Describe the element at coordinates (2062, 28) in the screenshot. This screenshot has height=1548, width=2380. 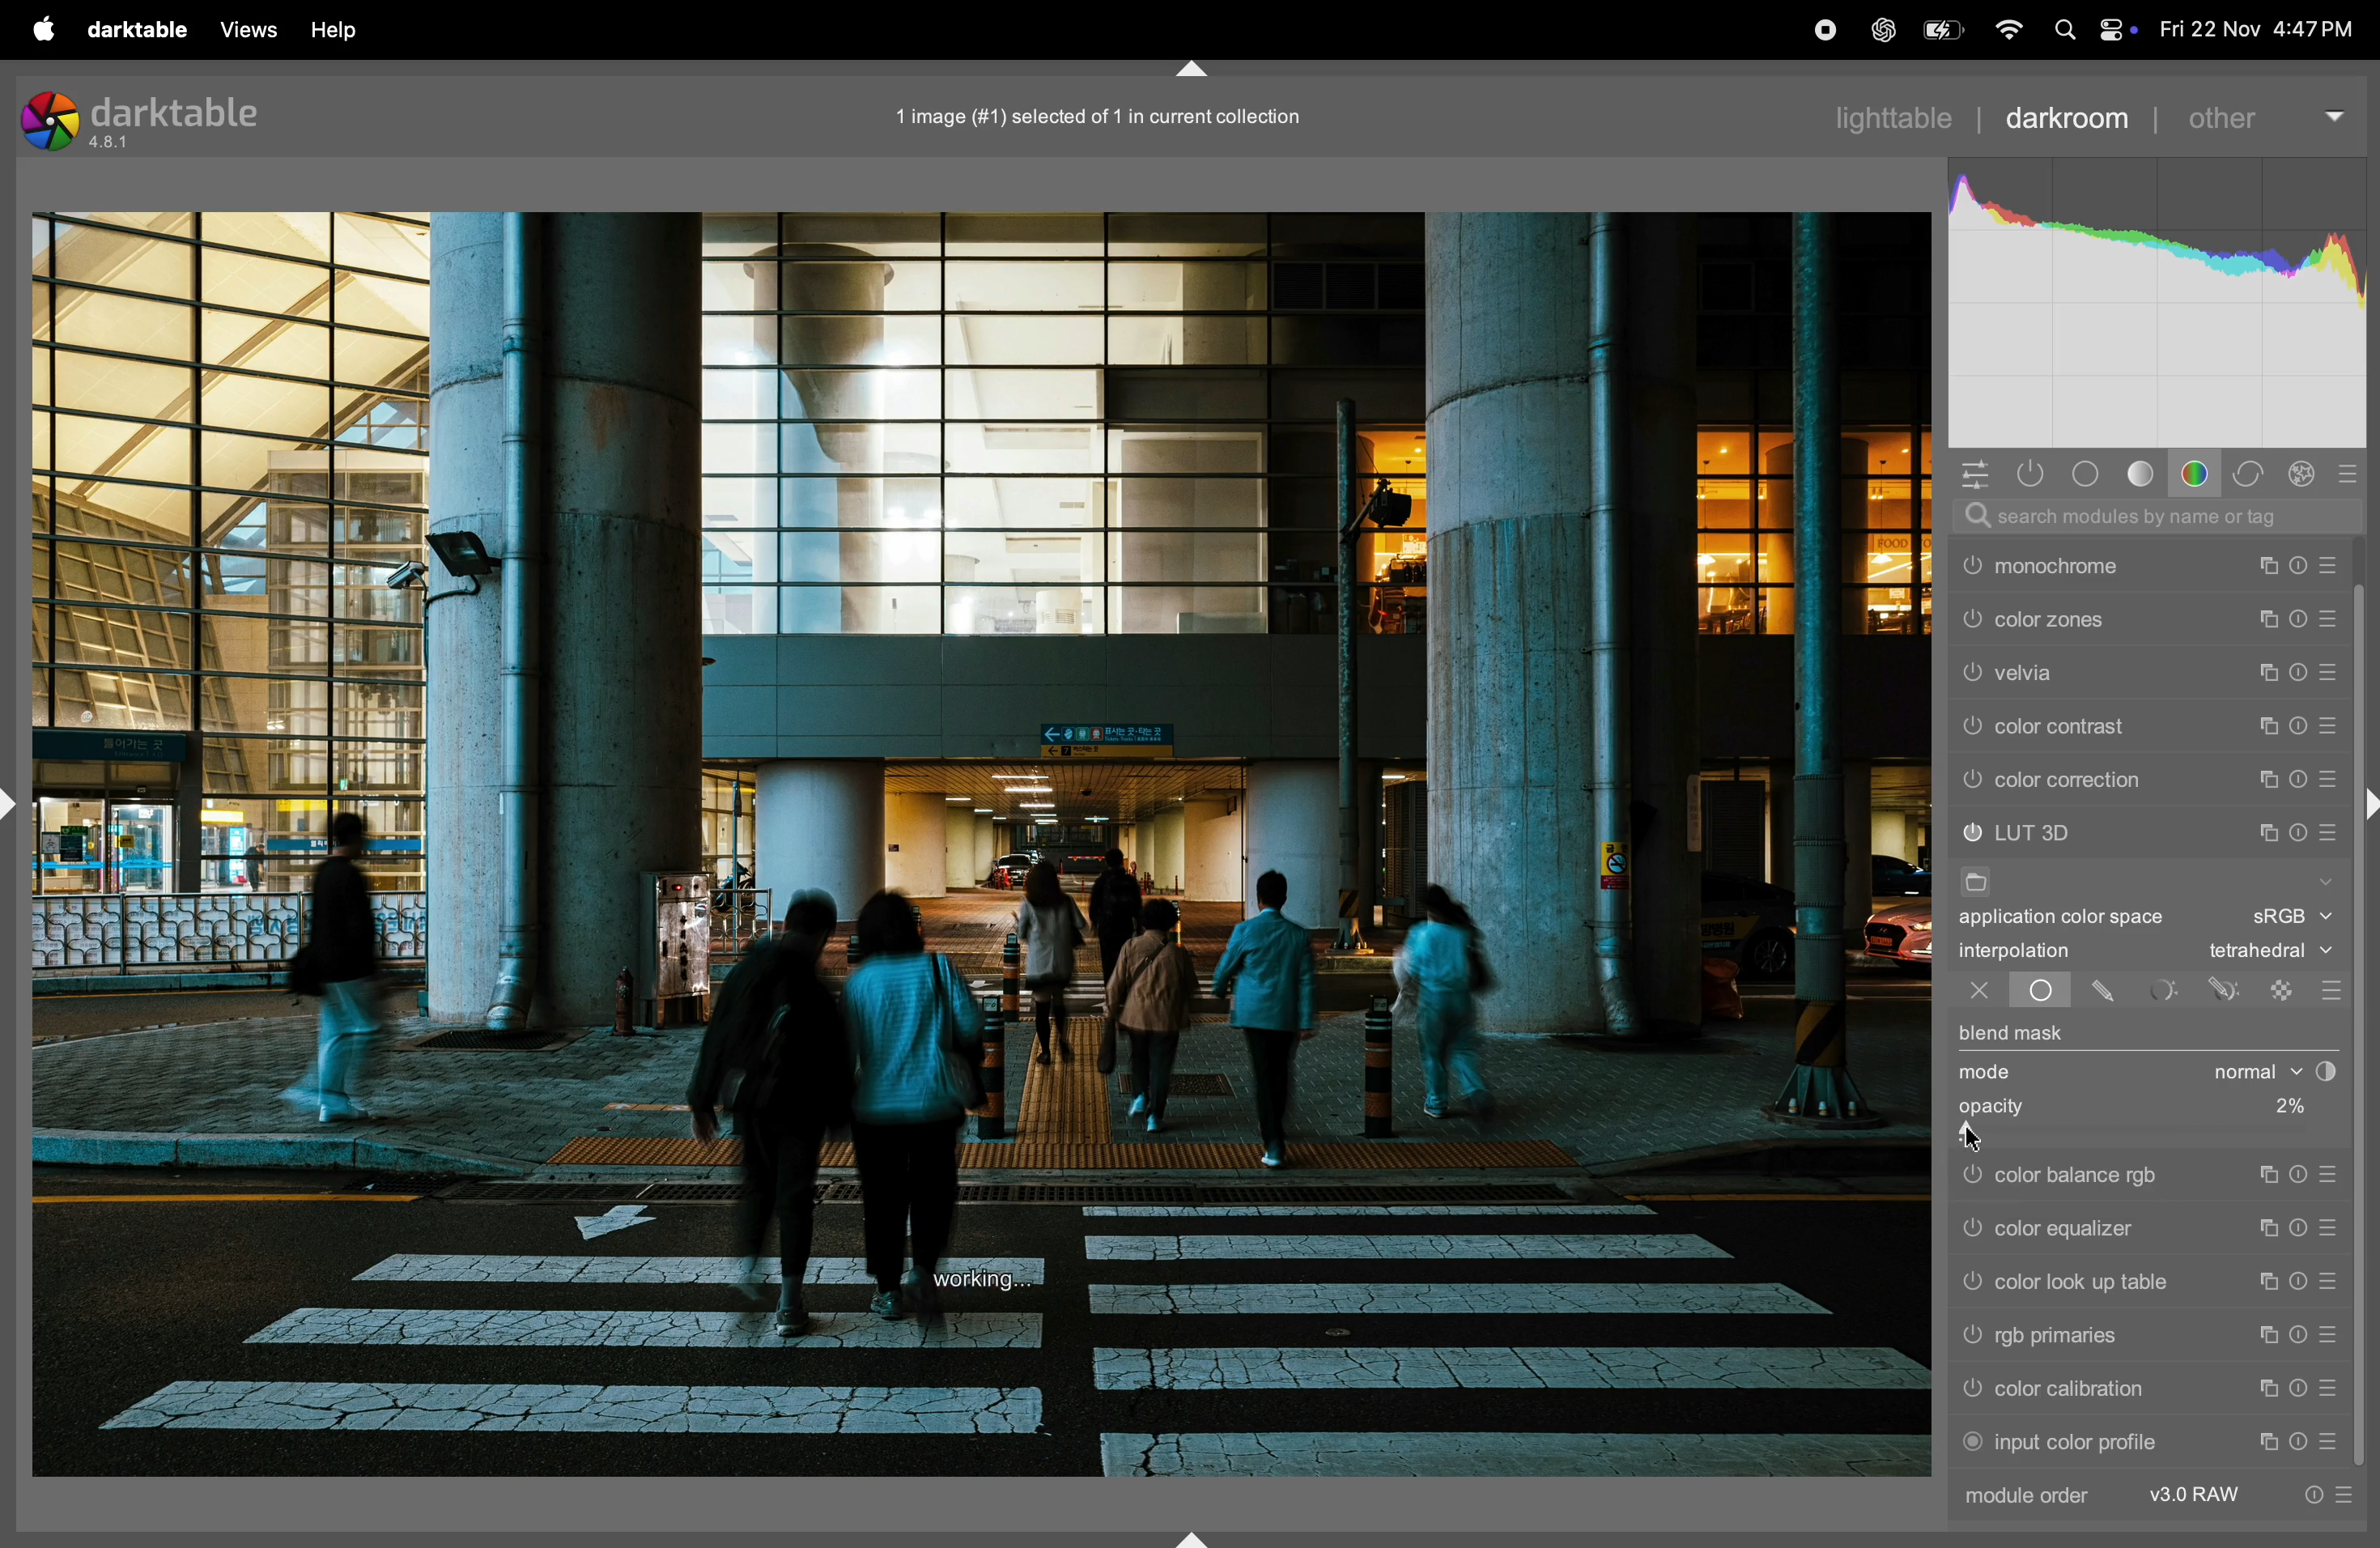
I see `spotlight search` at that location.